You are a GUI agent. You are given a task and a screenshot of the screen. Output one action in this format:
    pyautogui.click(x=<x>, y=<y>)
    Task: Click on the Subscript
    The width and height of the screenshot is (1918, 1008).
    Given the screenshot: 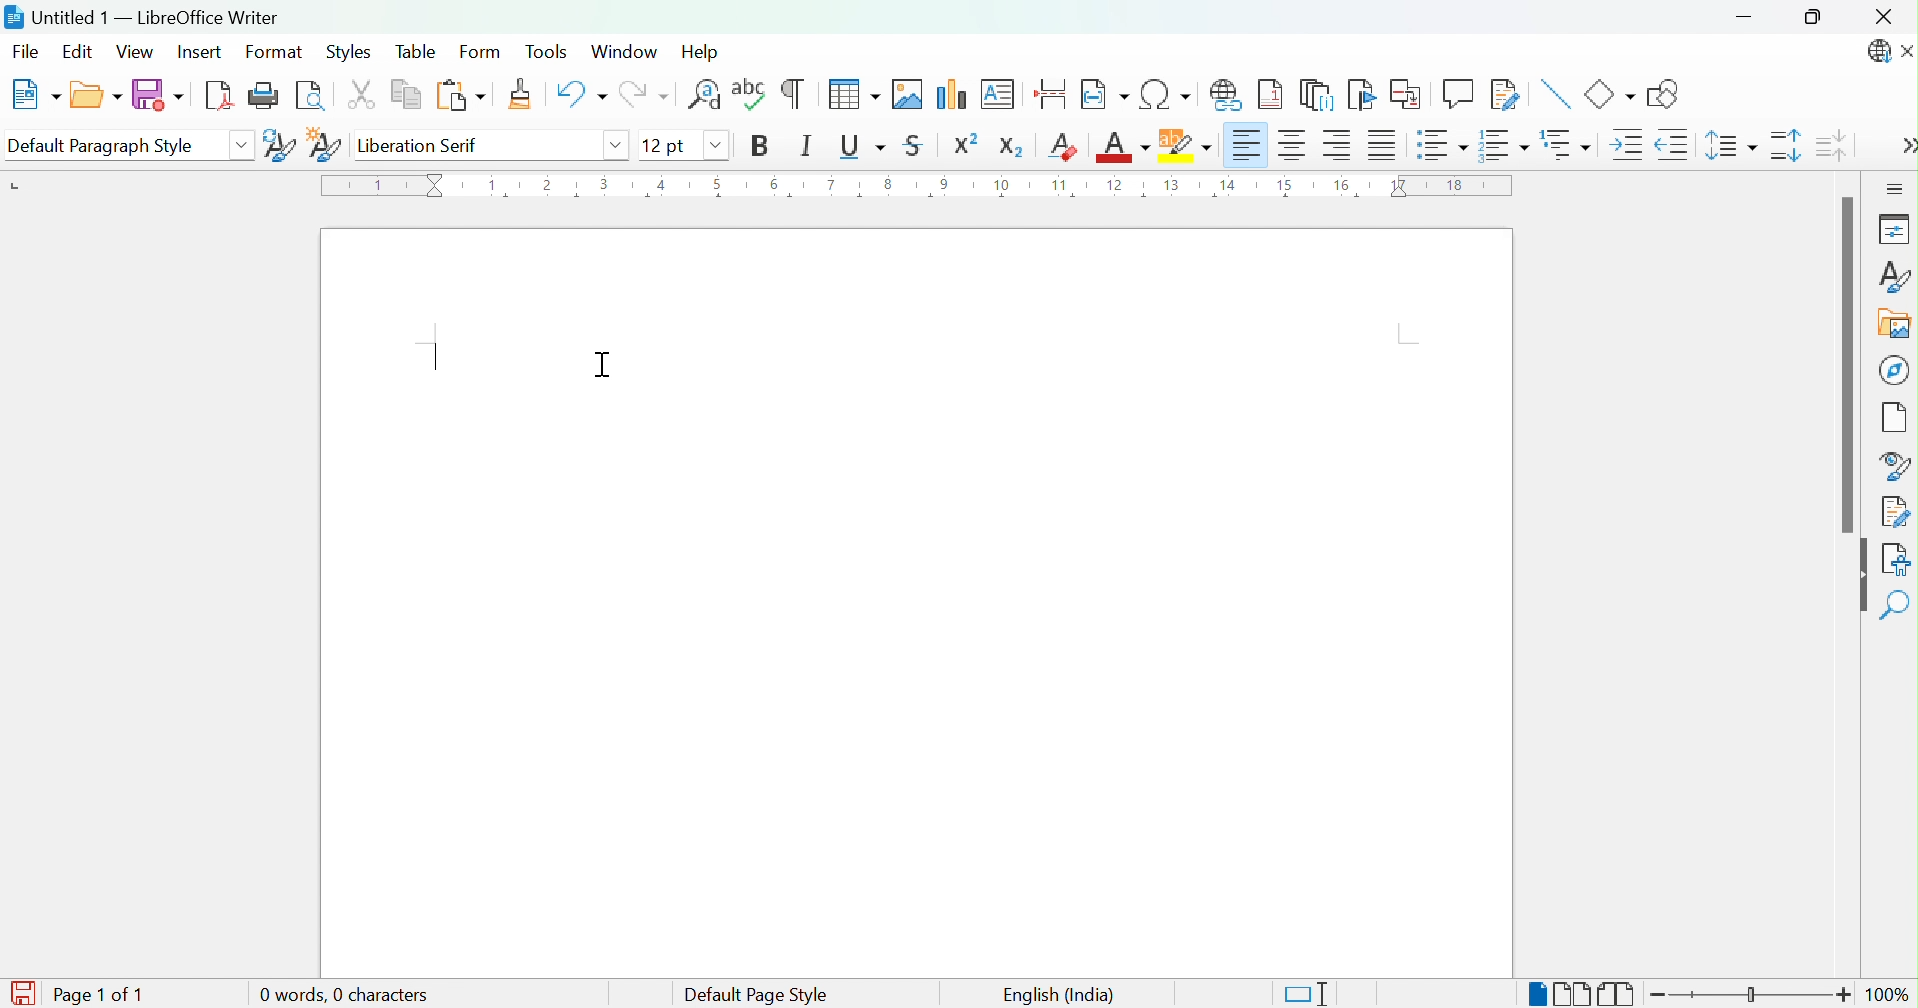 What is the action you would take?
    pyautogui.click(x=1012, y=143)
    